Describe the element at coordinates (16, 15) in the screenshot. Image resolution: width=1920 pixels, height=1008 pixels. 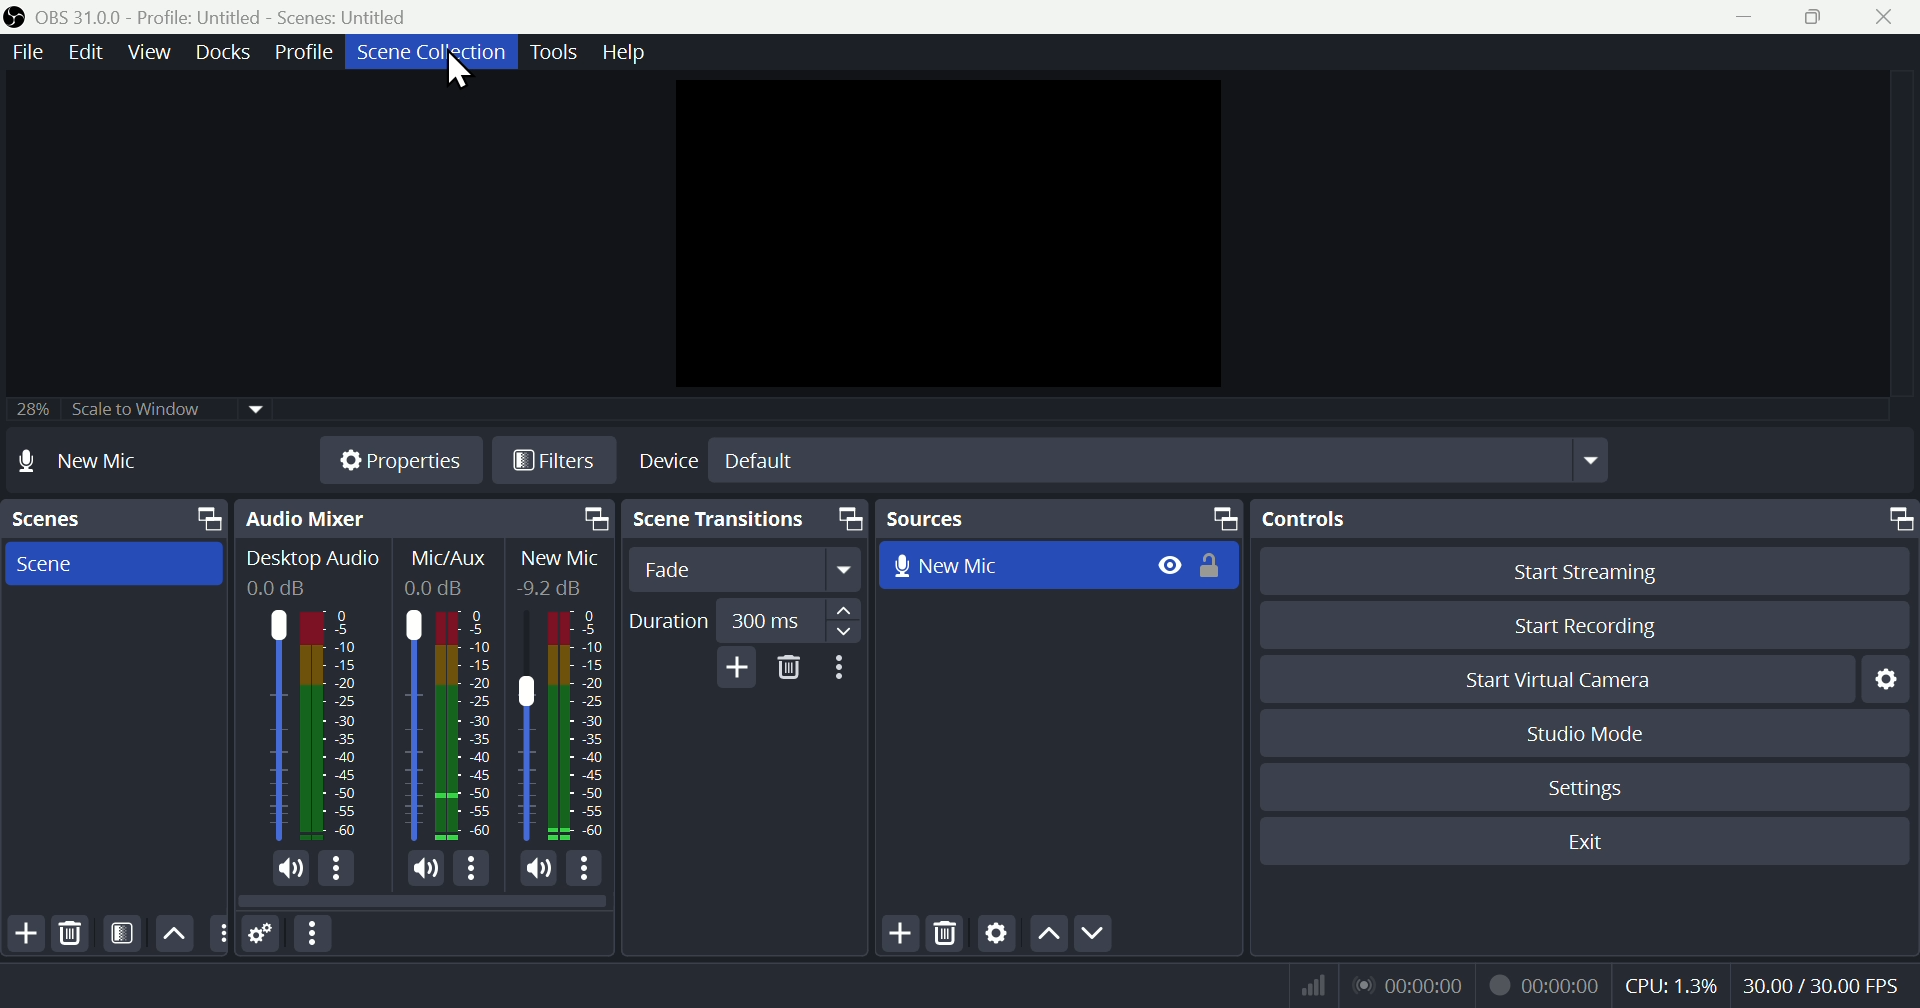
I see `OBS Studio Desktop Icon` at that location.